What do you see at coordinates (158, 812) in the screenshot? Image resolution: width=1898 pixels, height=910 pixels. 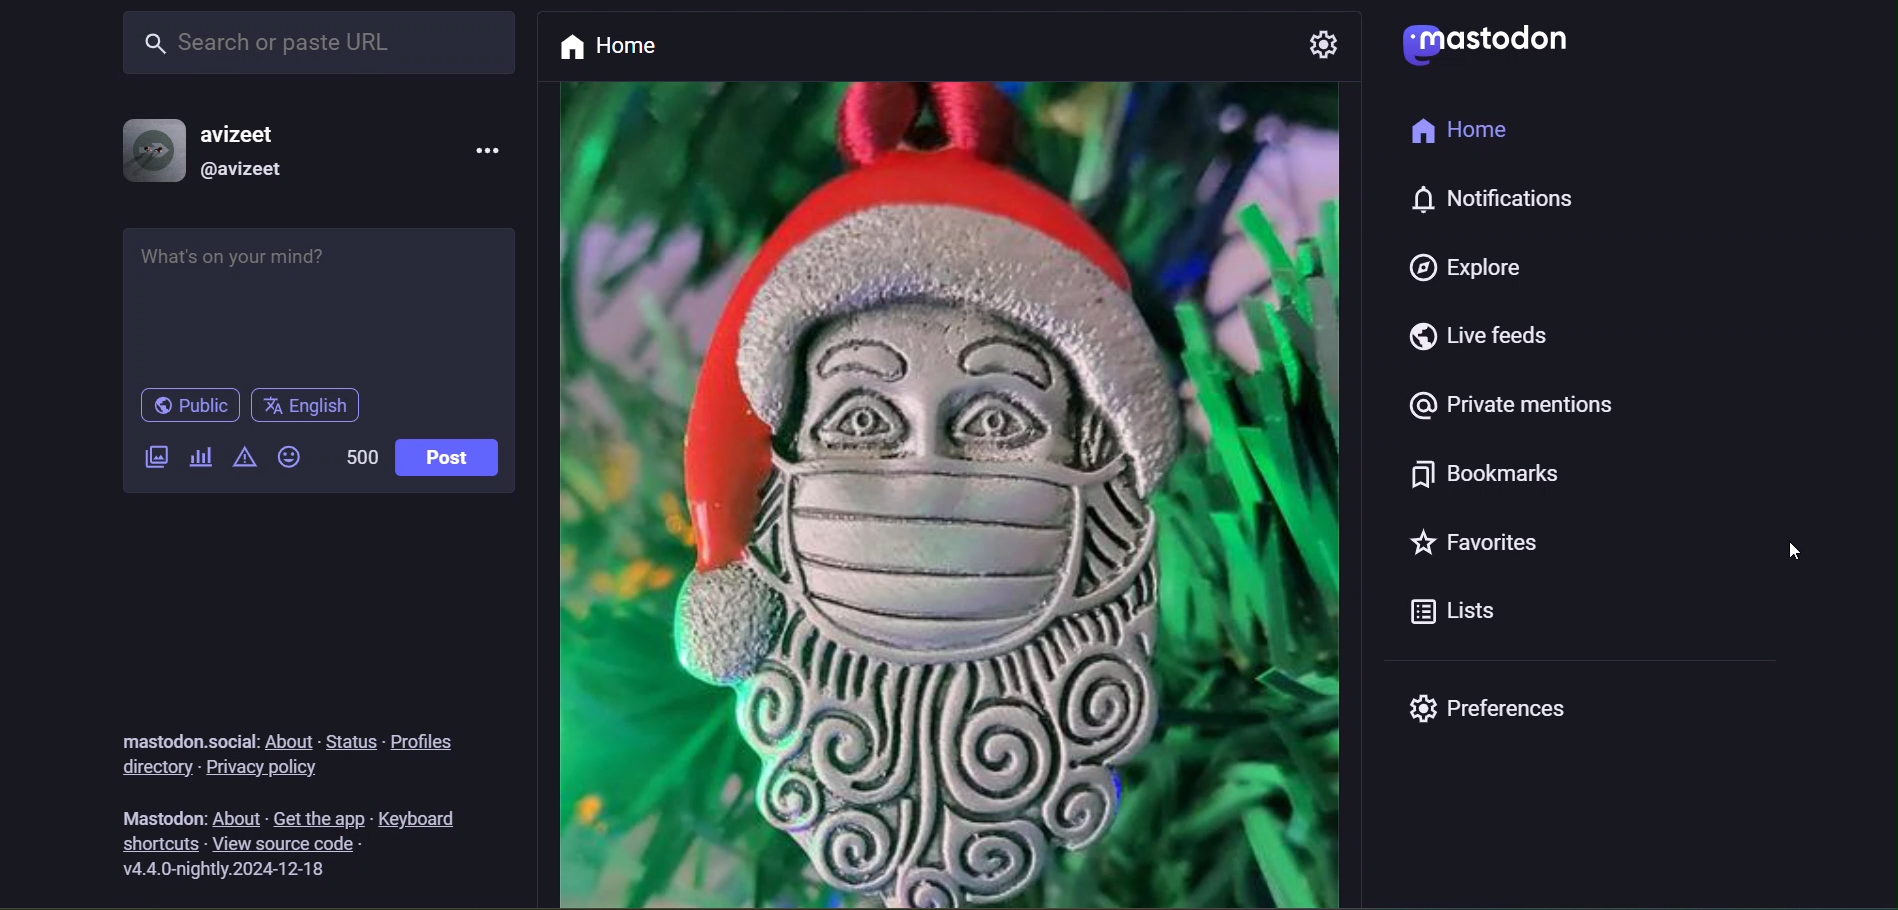 I see `text` at bounding box center [158, 812].